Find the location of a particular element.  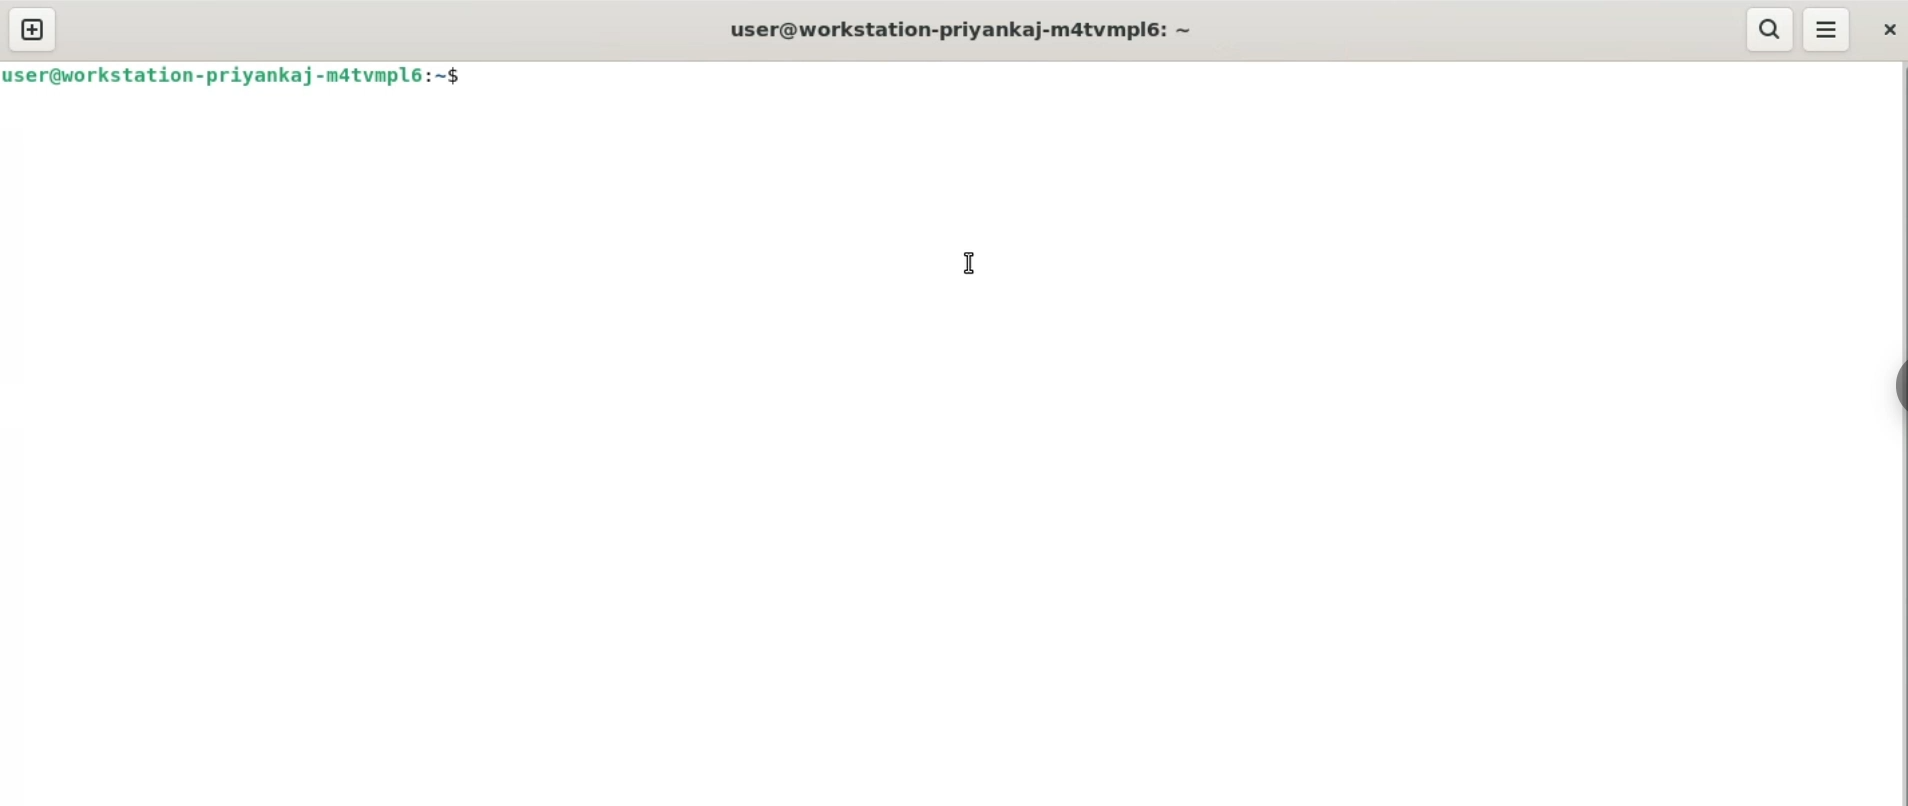

search is located at coordinates (1772, 29).